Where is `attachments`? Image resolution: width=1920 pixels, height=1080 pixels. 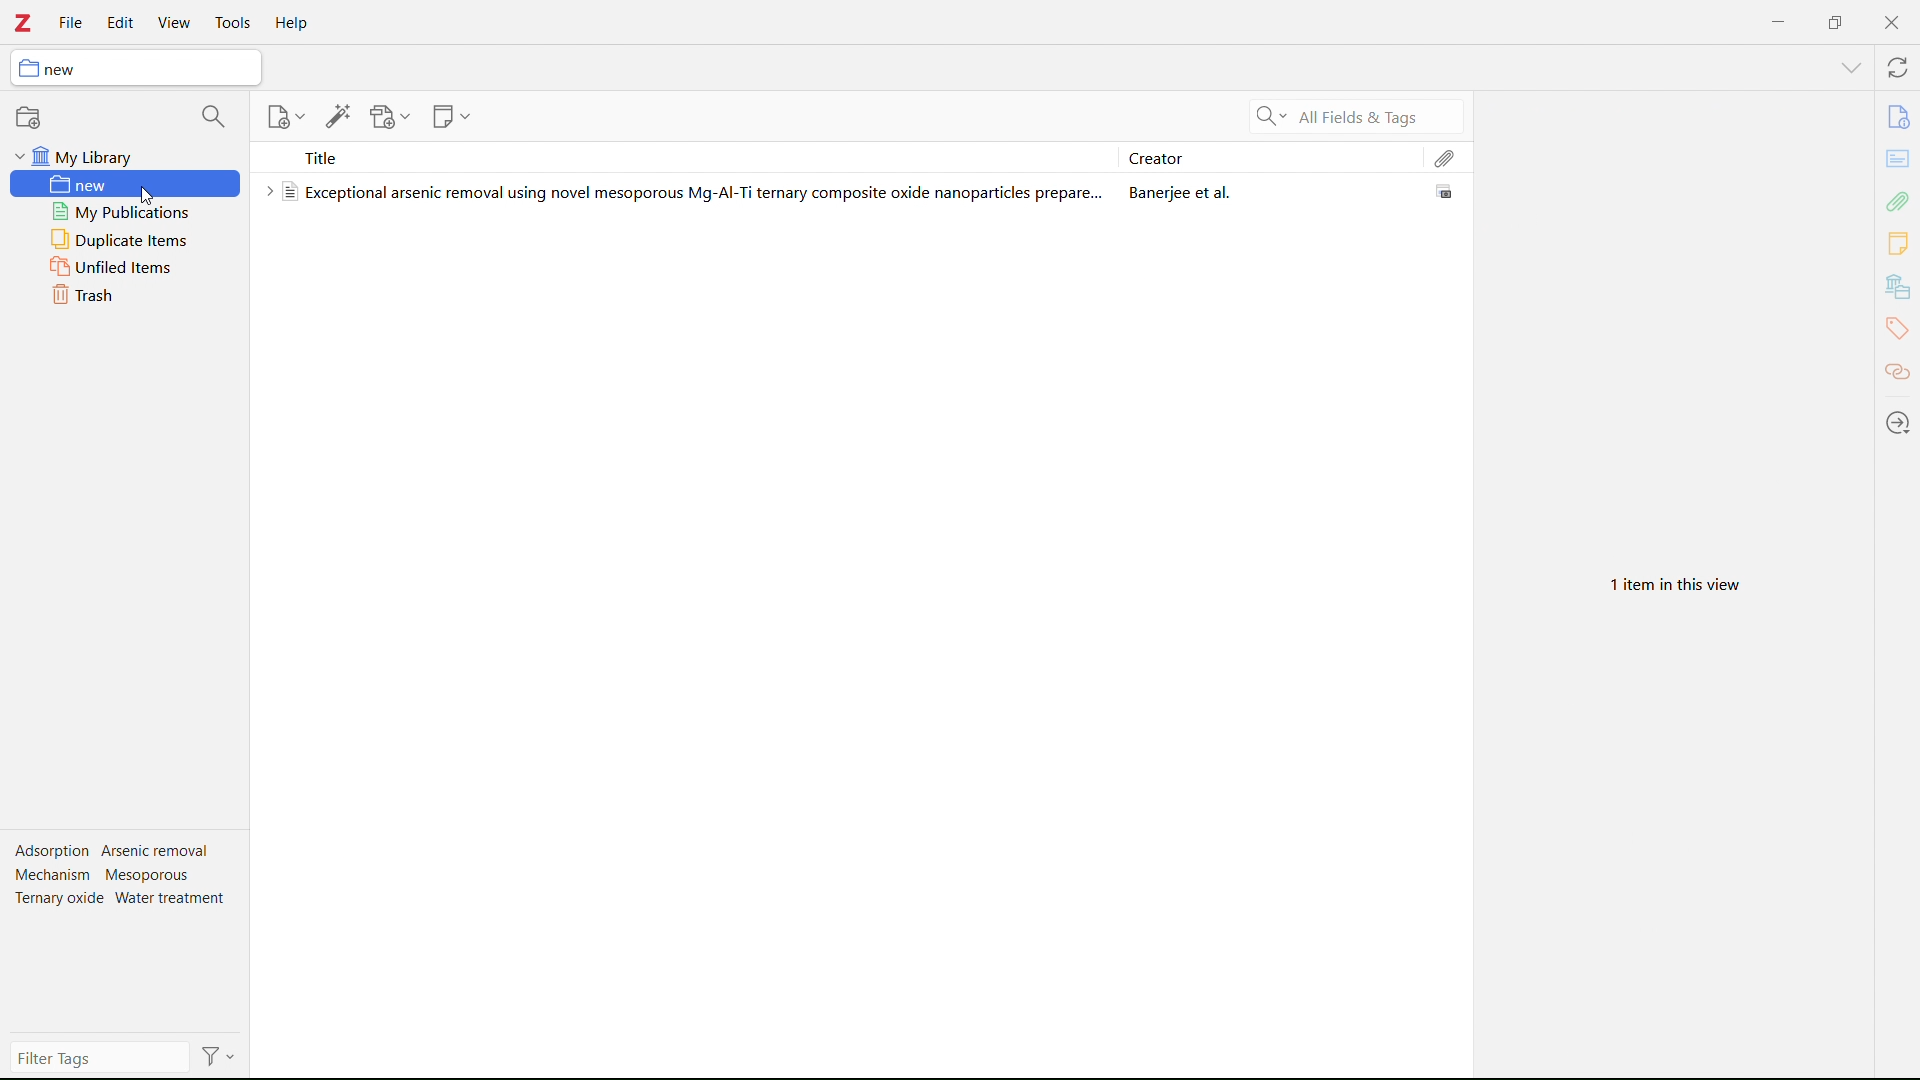 attachments is located at coordinates (1898, 202).